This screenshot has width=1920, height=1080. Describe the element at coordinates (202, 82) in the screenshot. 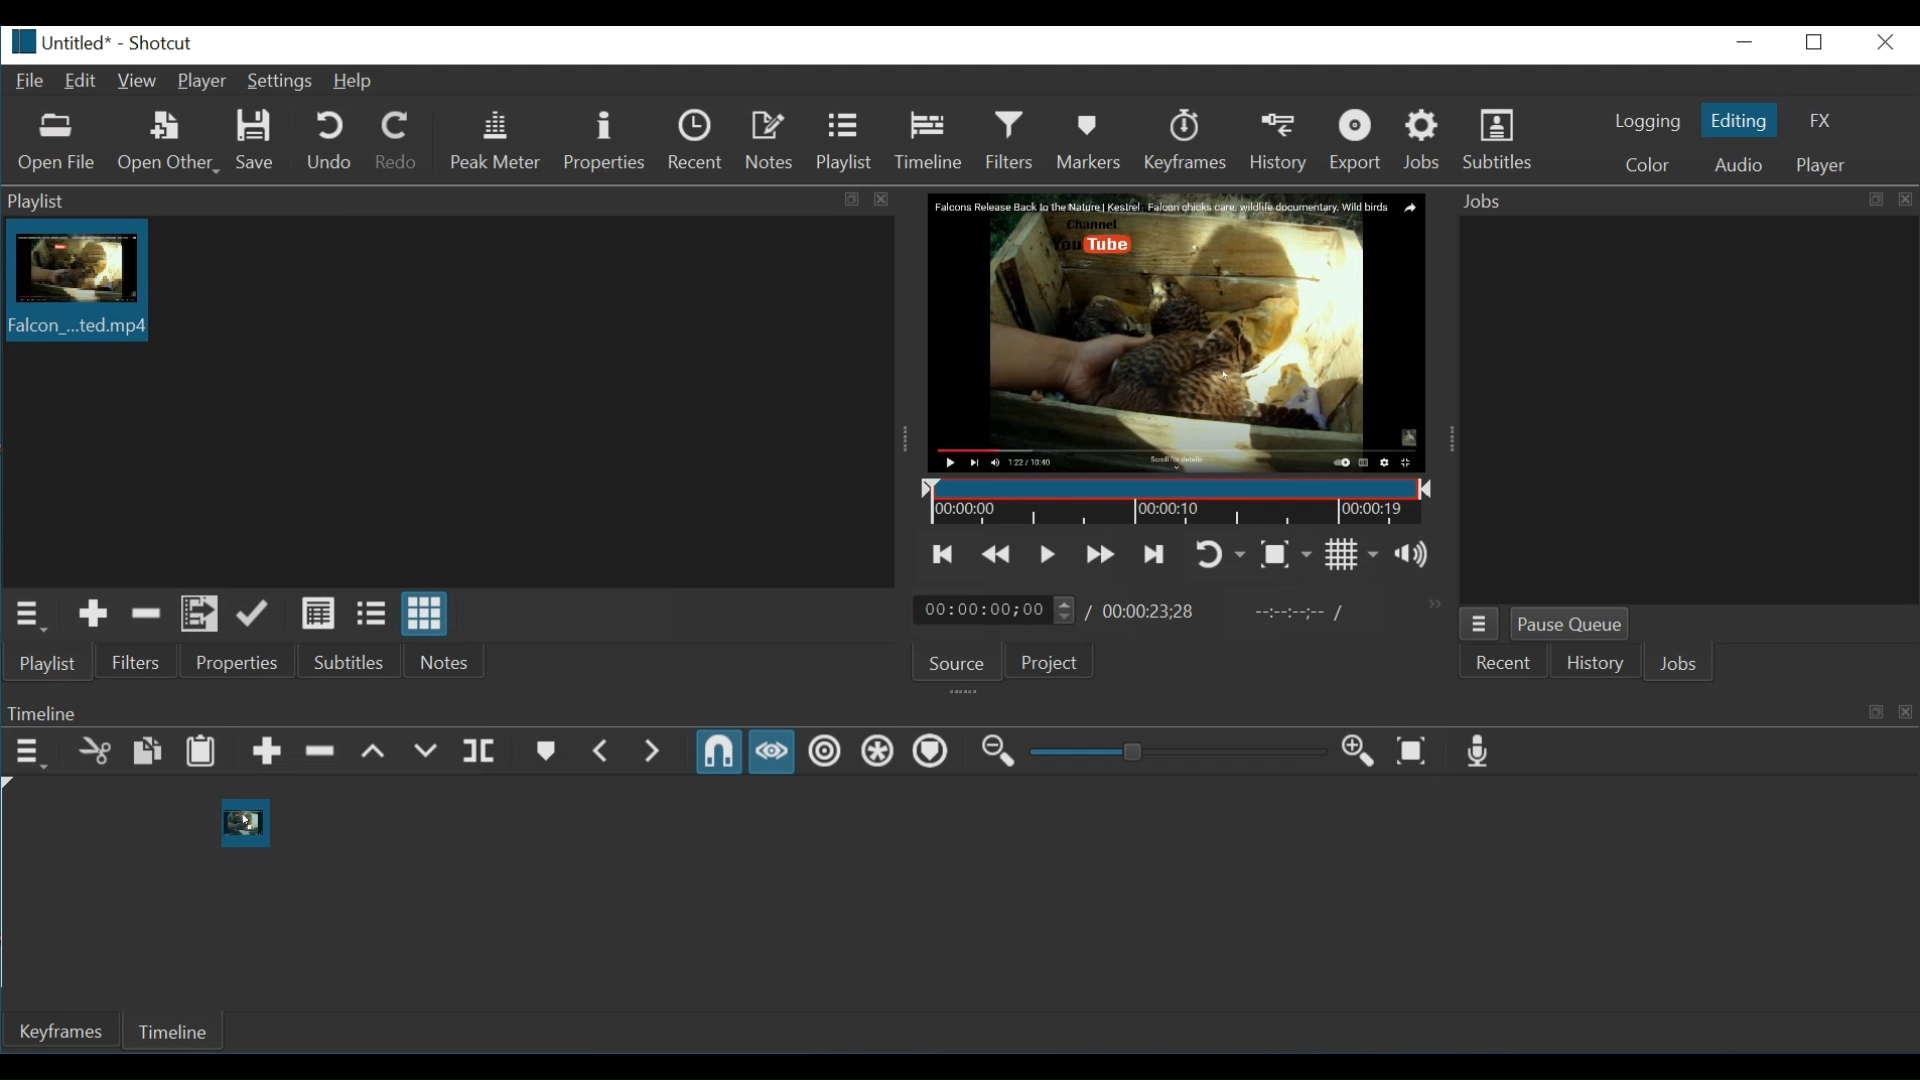

I see `Player` at that location.